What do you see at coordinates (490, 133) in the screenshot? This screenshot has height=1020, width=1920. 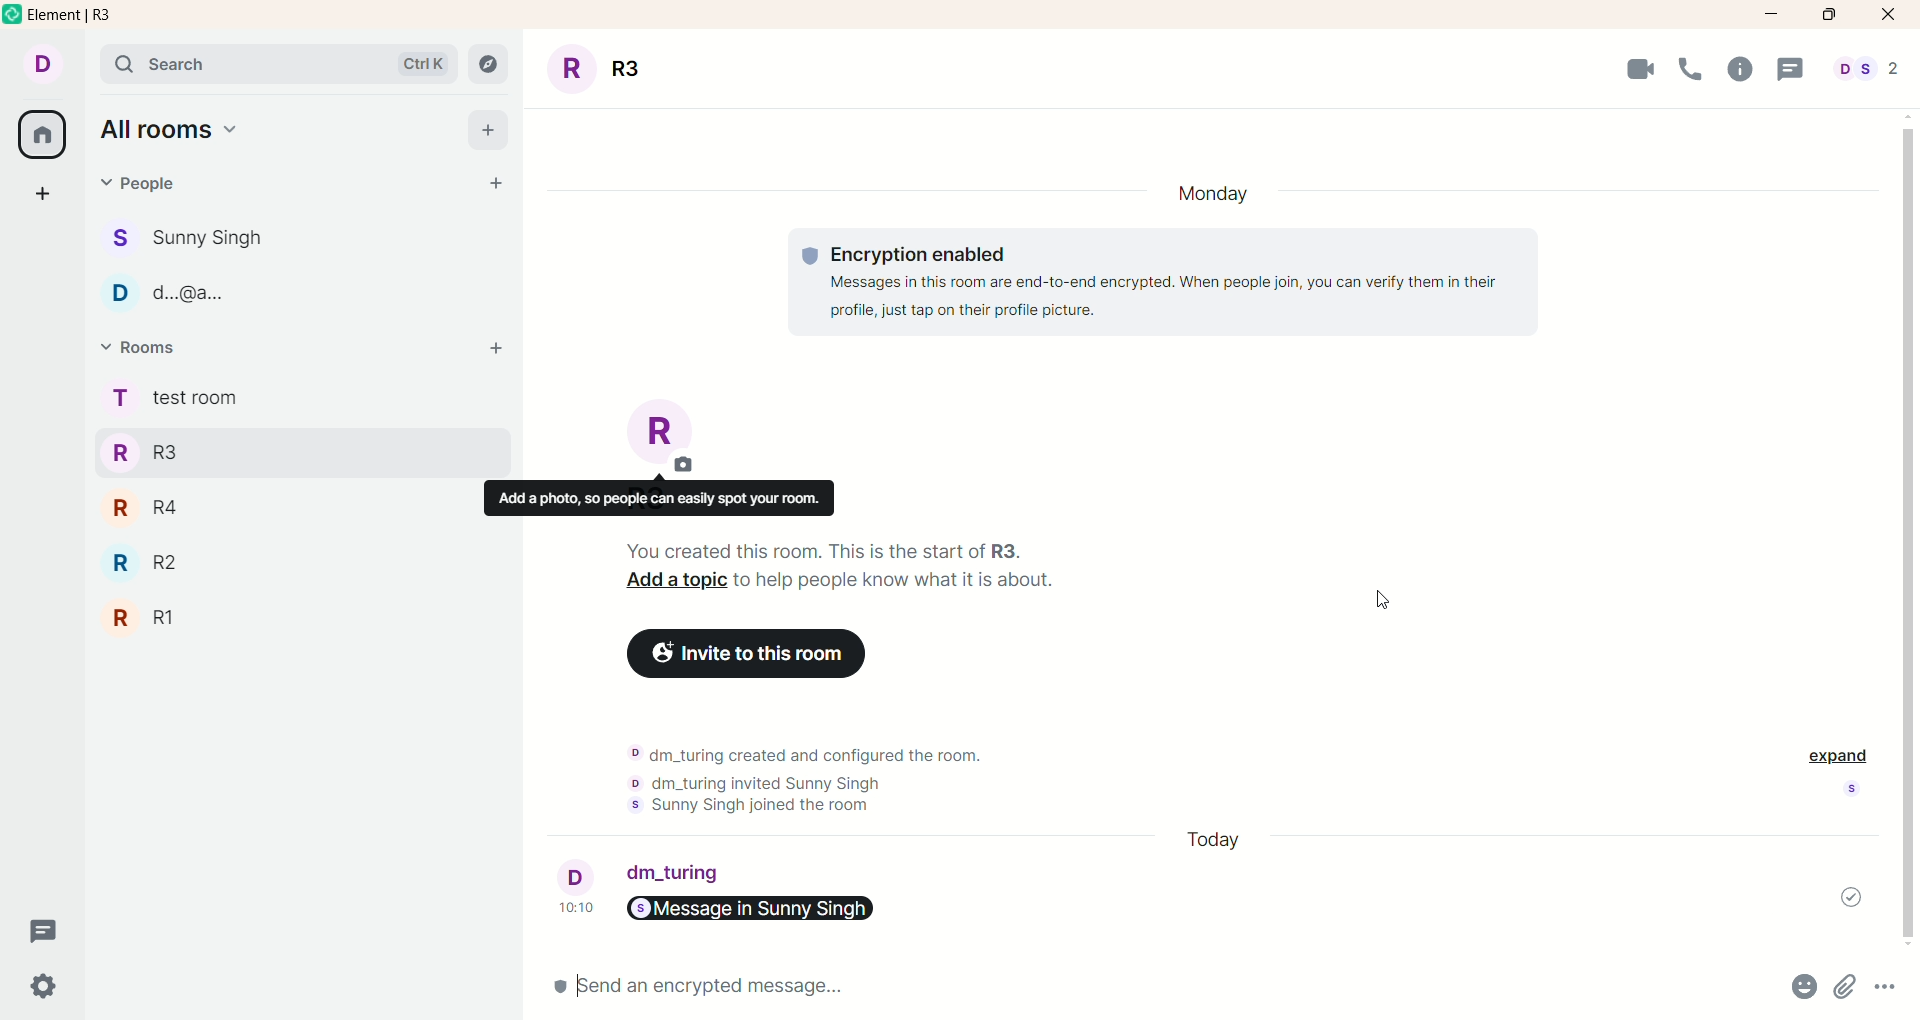 I see `add` at bounding box center [490, 133].